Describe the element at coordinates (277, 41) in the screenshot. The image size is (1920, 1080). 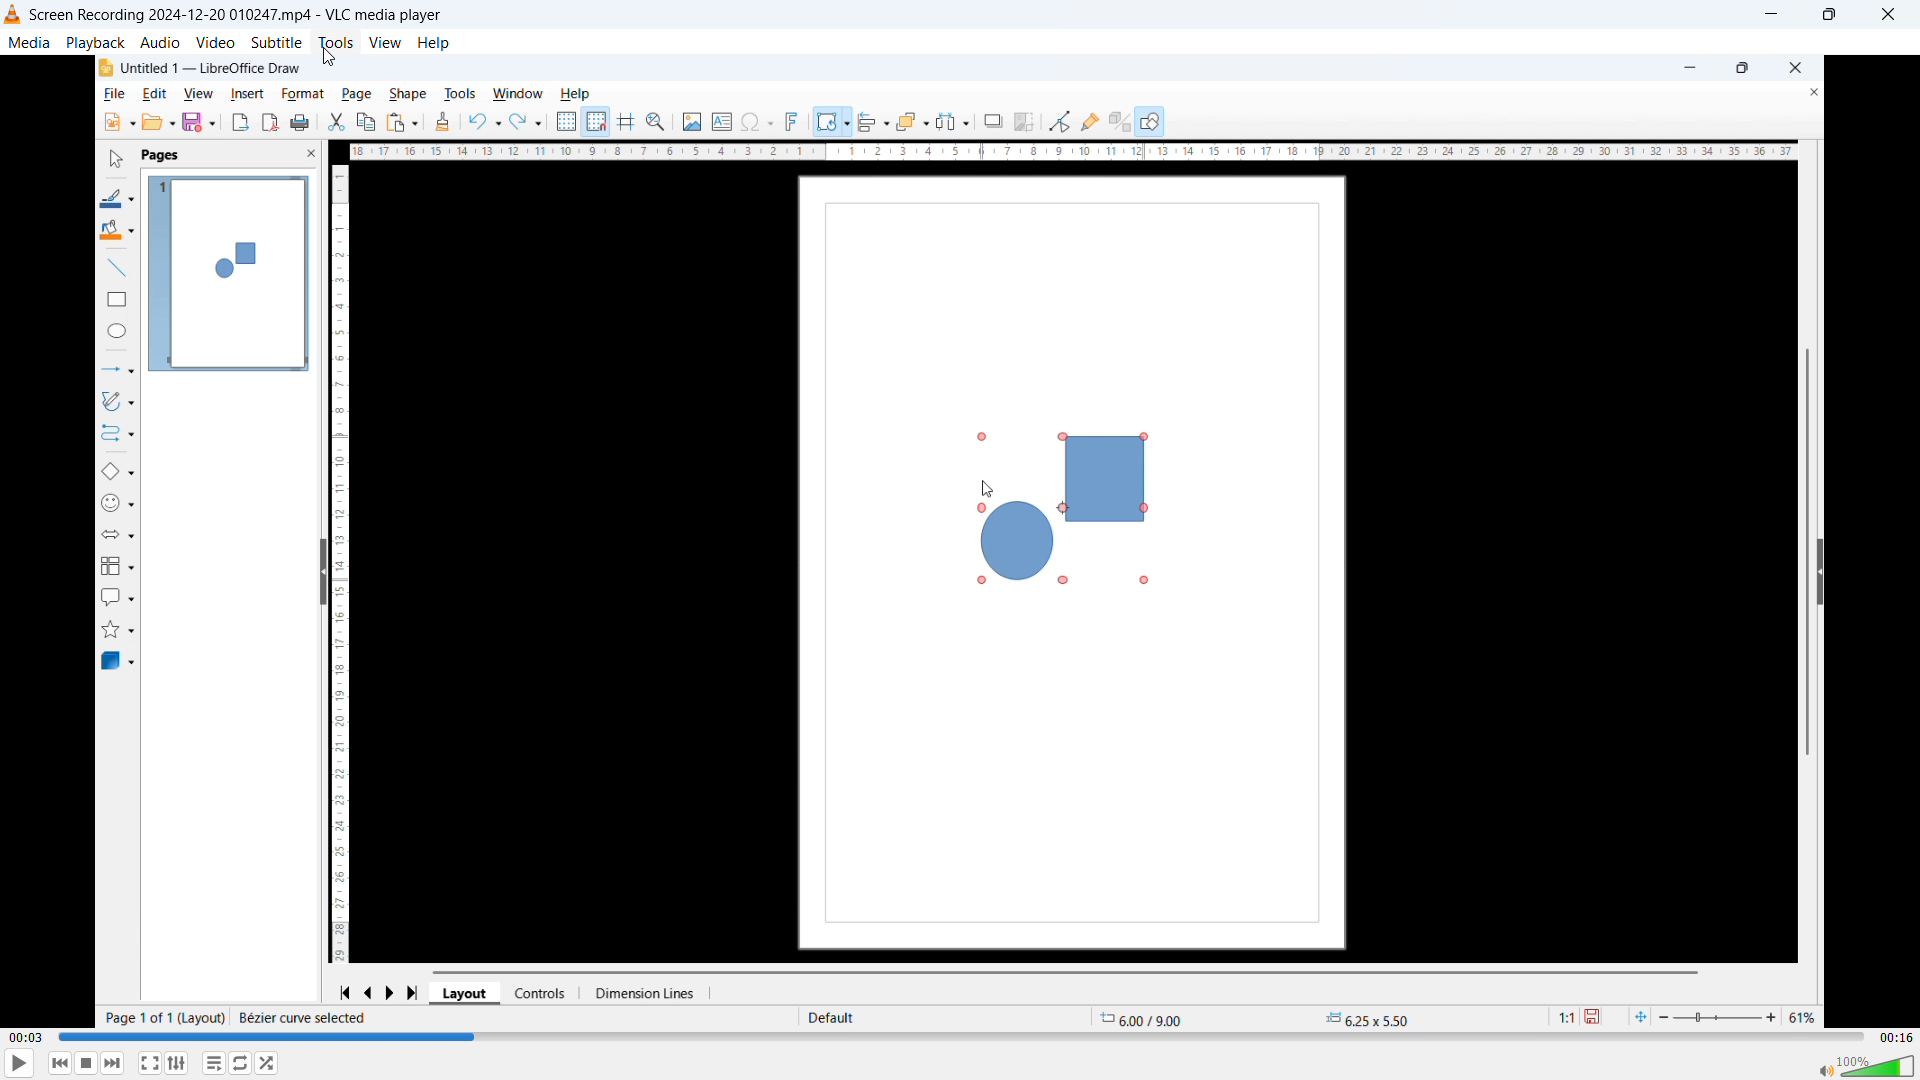
I see `subtitle` at that location.